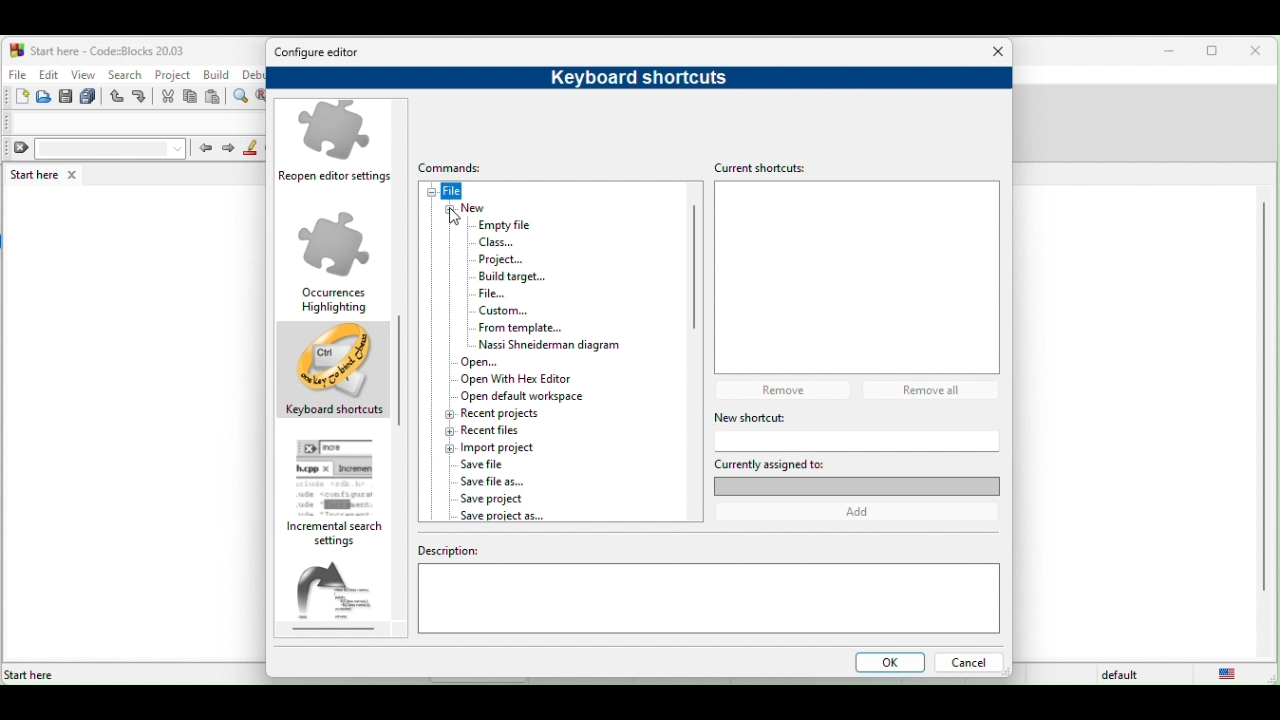 The width and height of the screenshot is (1280, 720). I want to click on class, so click(497, 242).